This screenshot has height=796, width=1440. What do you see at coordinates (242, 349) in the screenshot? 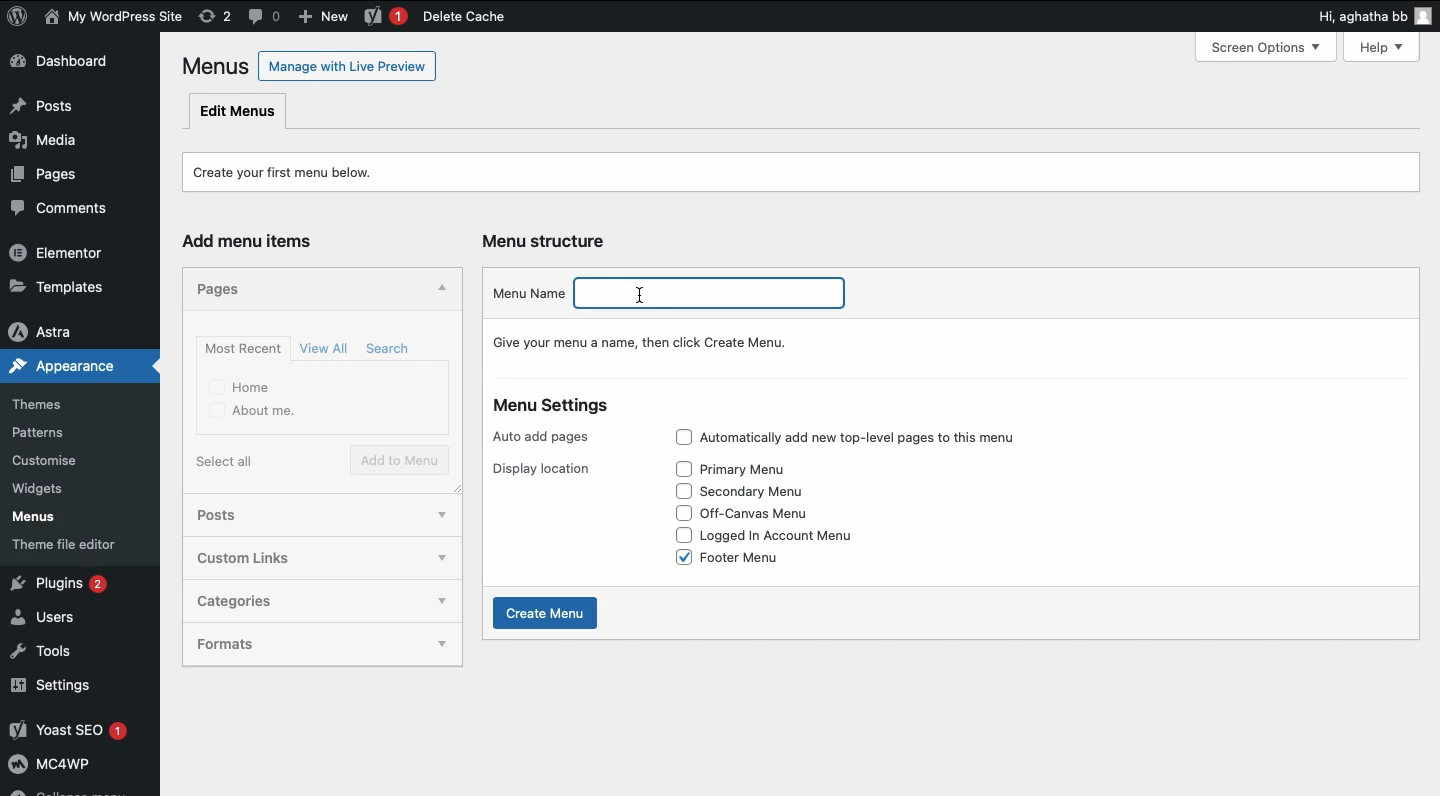
I see `Most recent` at bounding box center [242, 349].